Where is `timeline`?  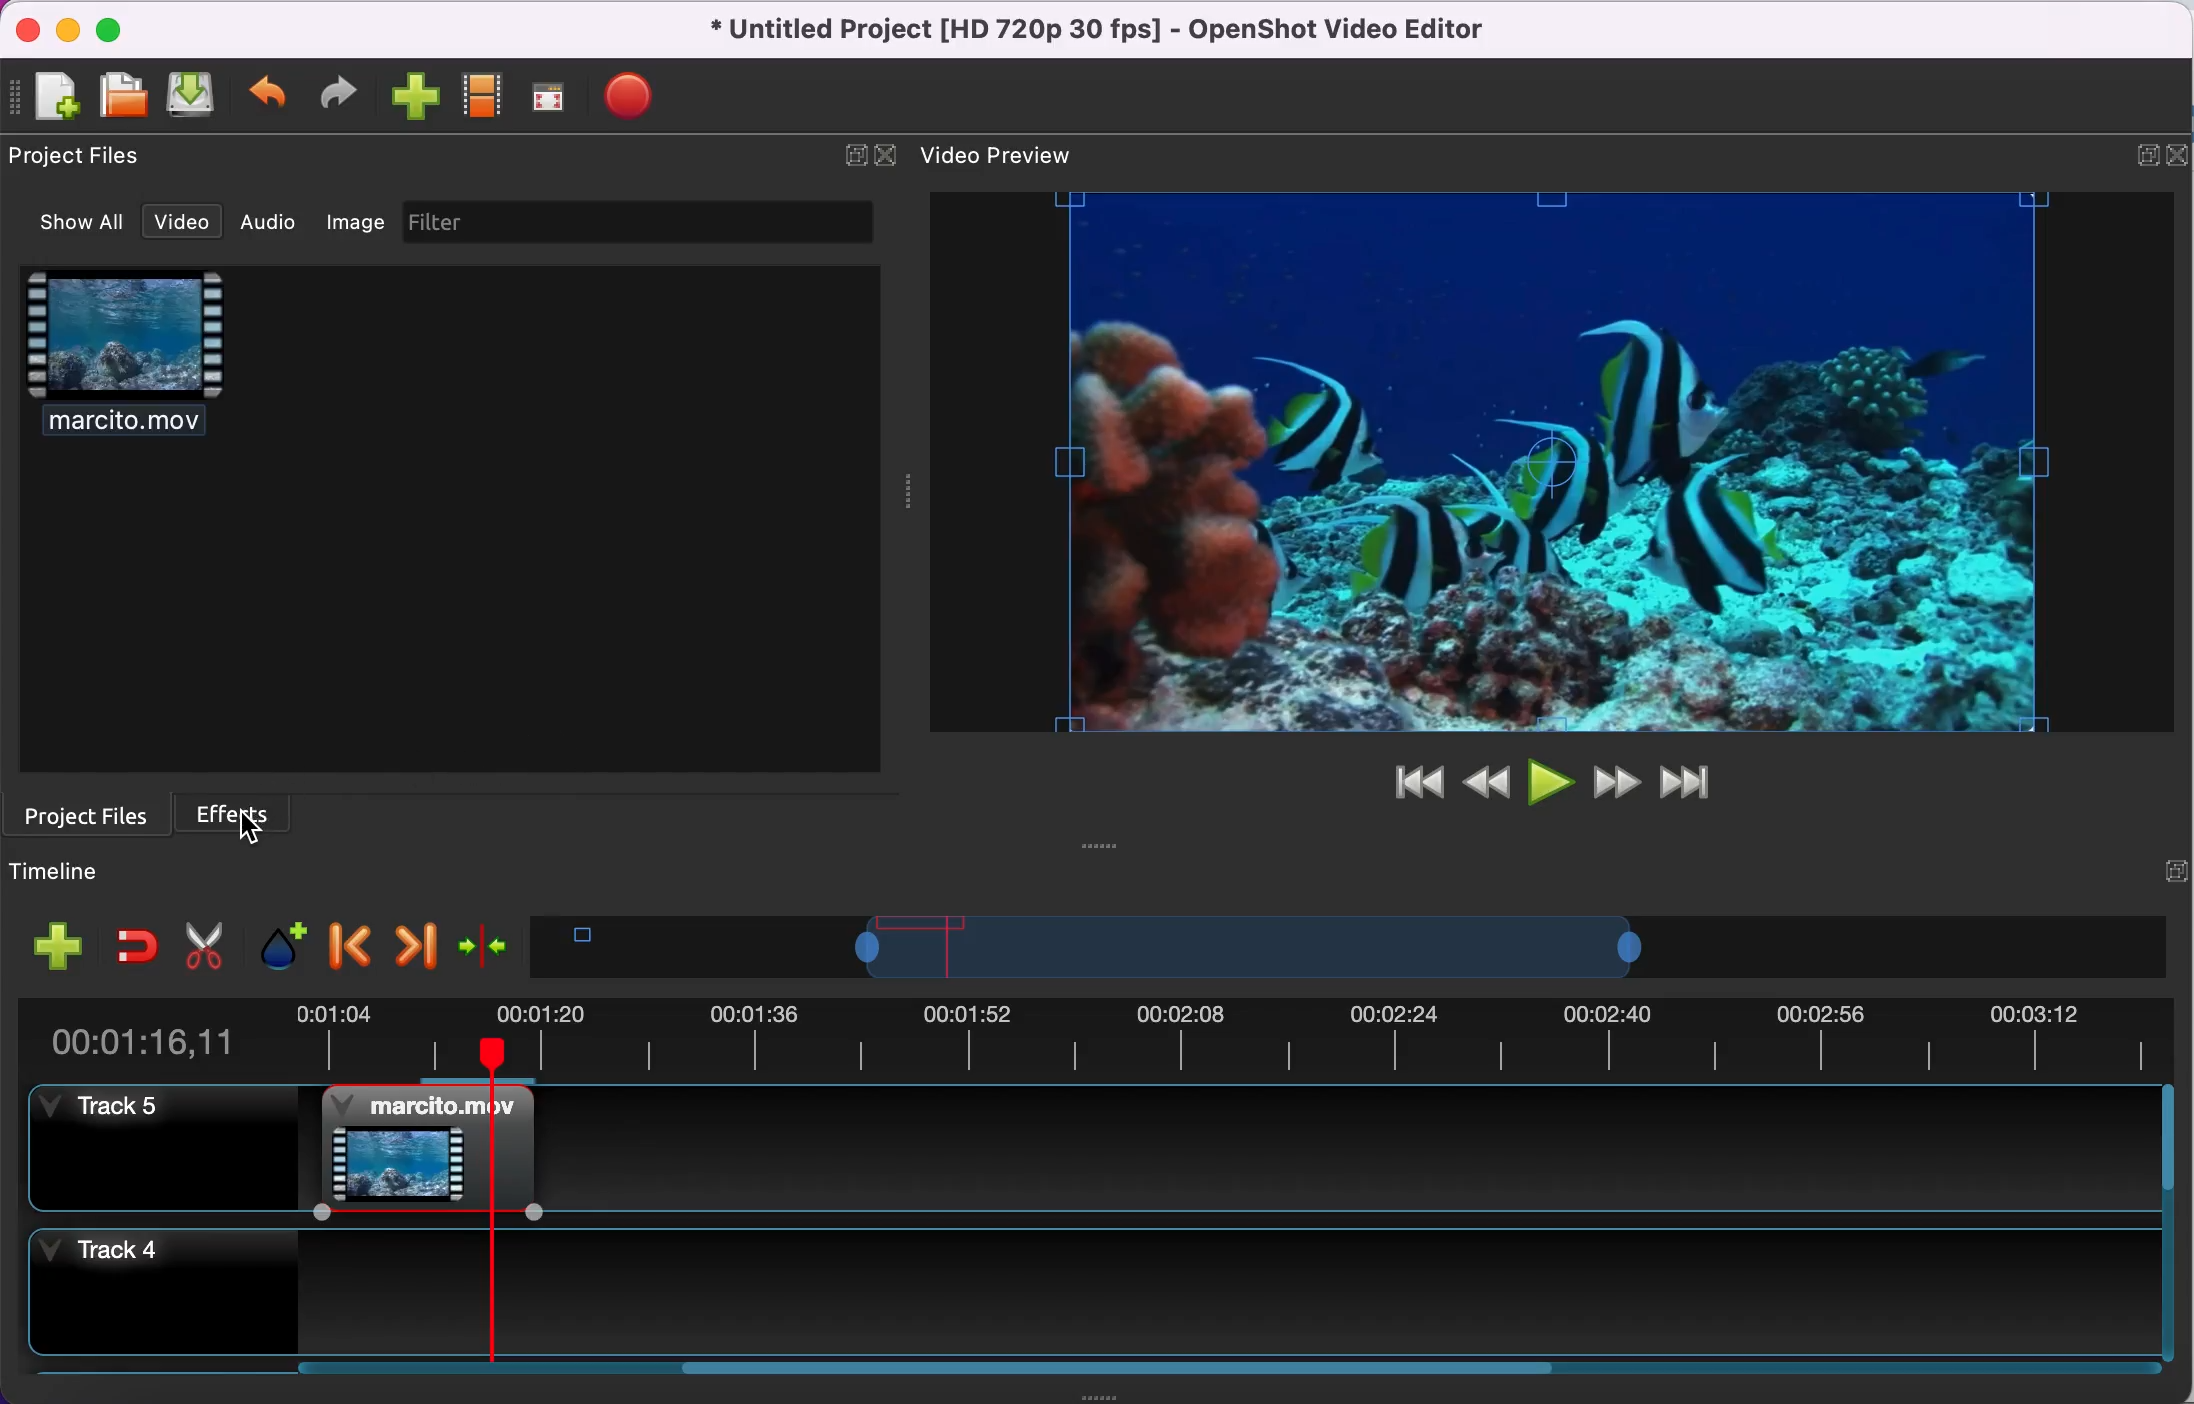 timeline is located at coordinates (107, 870).